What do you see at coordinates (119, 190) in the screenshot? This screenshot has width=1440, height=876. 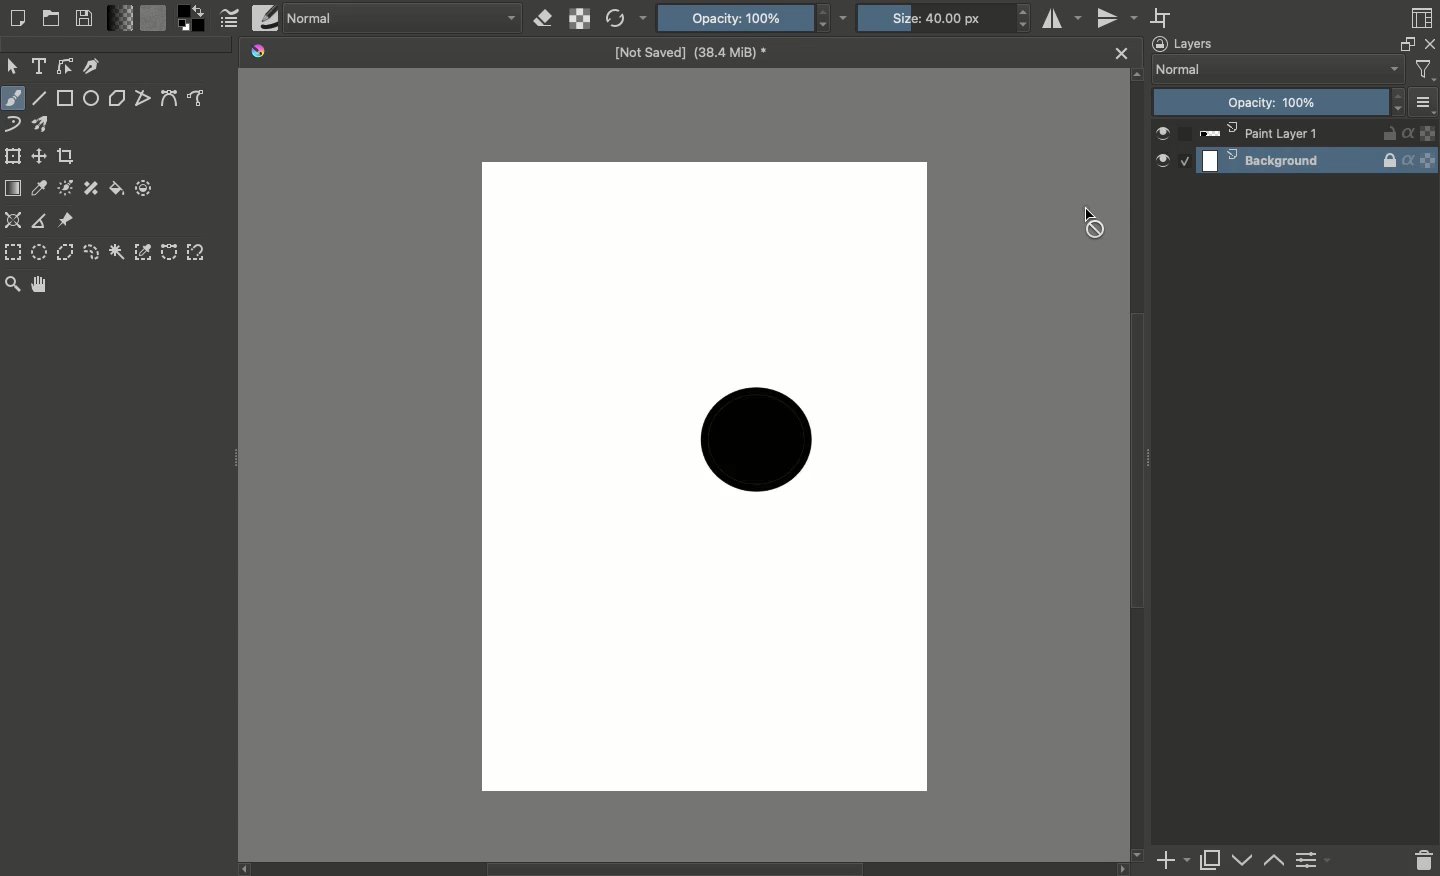 I see `Fill` at bounding box center [119, 190].